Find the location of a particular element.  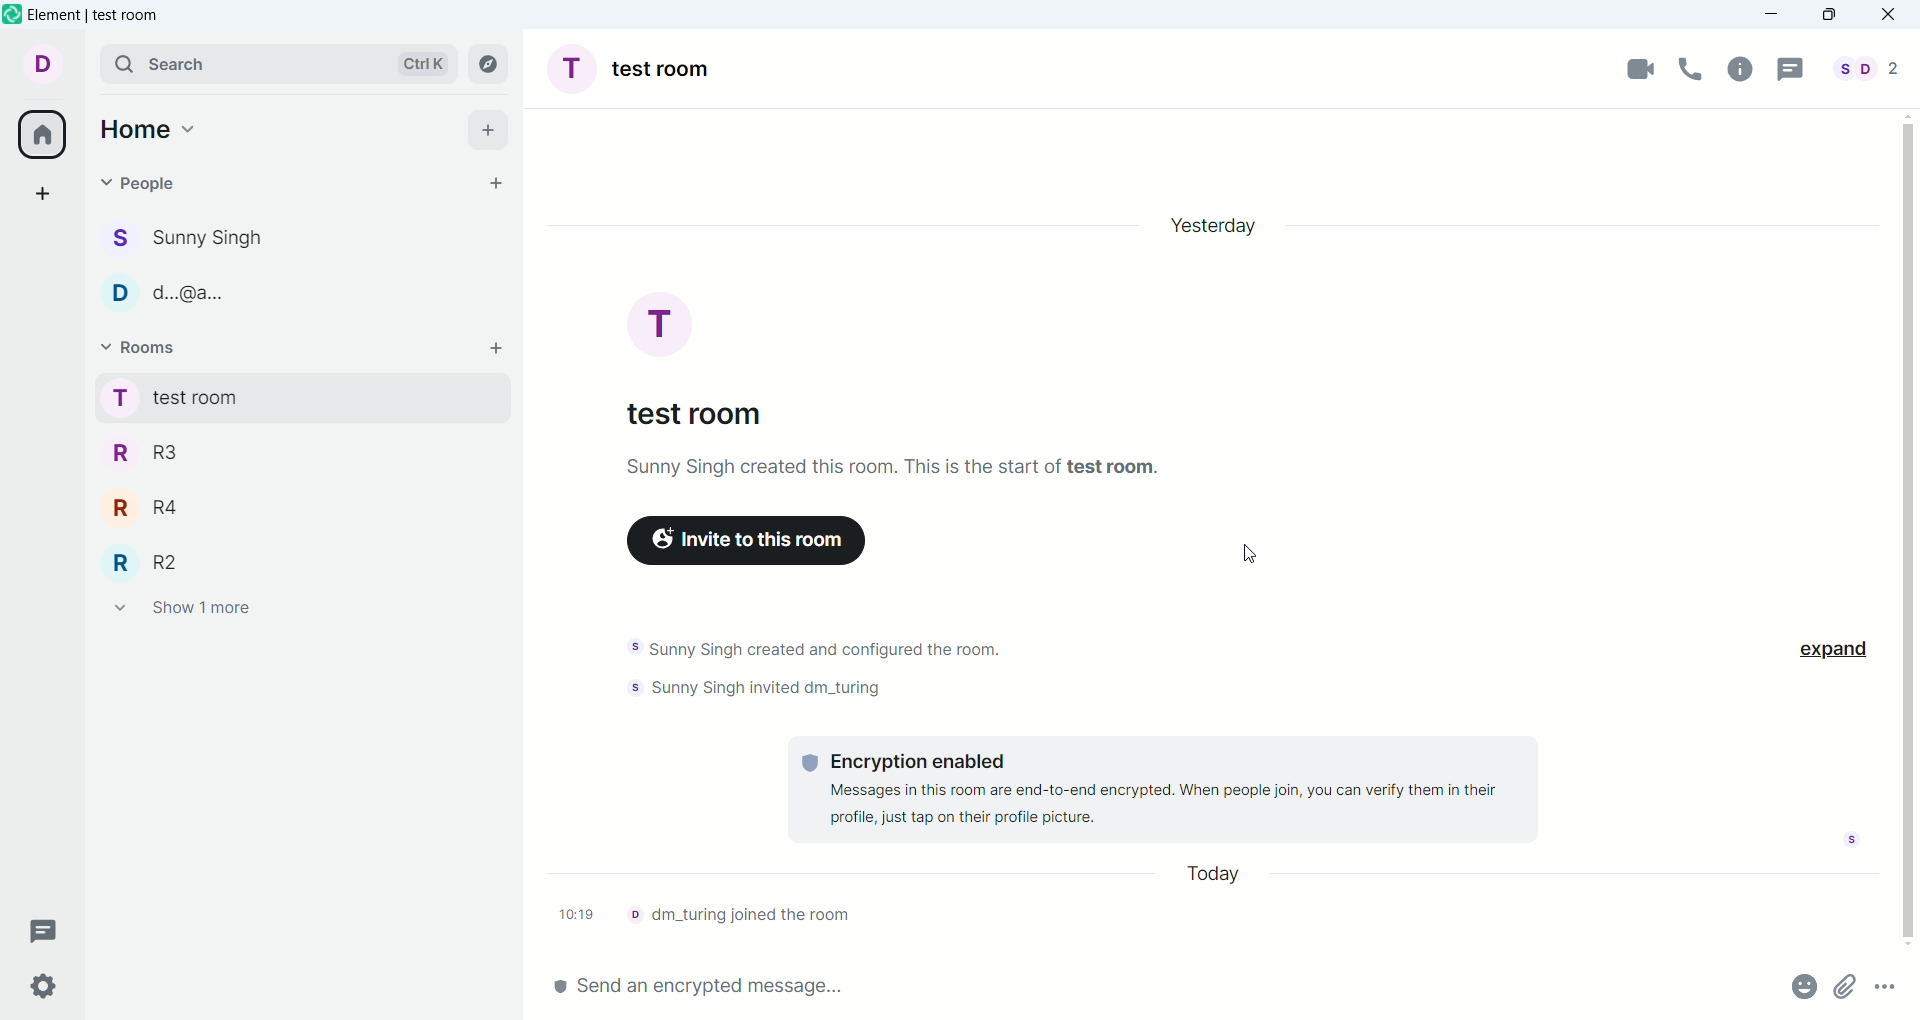

room info is located at coordinates (1747, 72).